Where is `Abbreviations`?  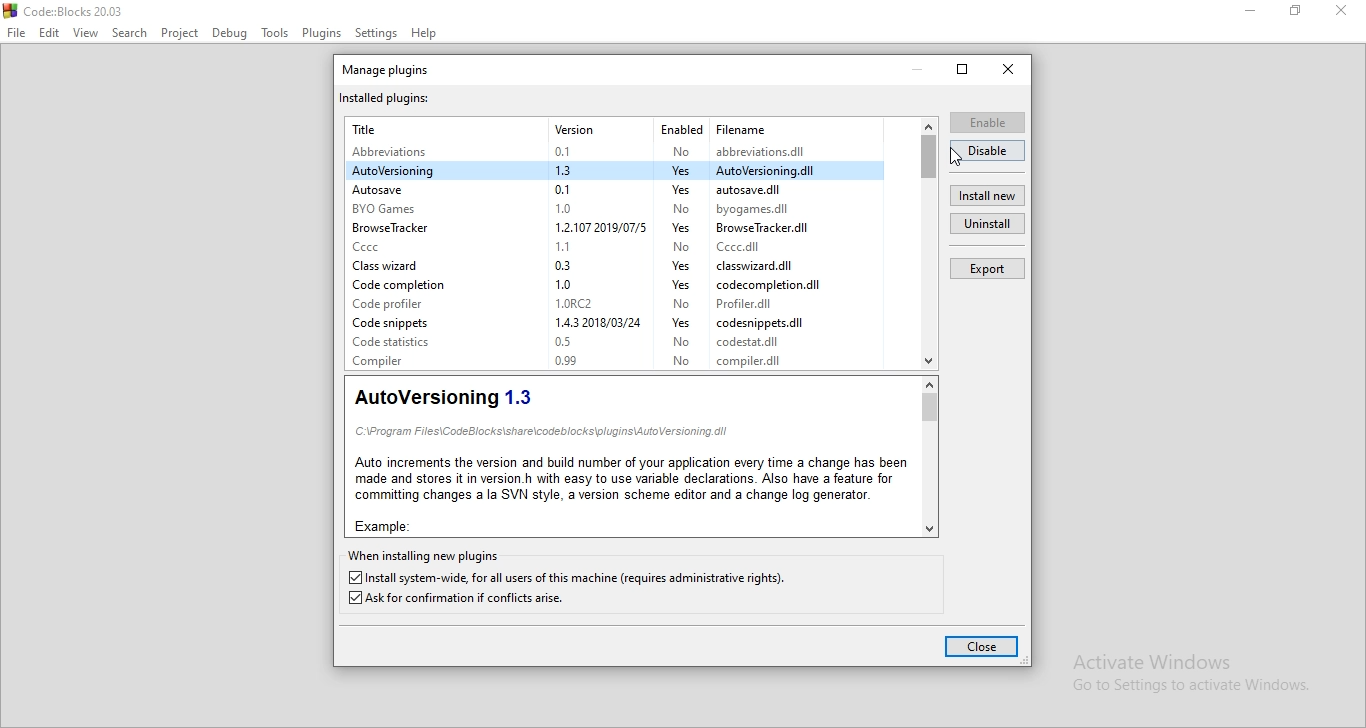 Abbreviations is located at coordinates (398, 152).